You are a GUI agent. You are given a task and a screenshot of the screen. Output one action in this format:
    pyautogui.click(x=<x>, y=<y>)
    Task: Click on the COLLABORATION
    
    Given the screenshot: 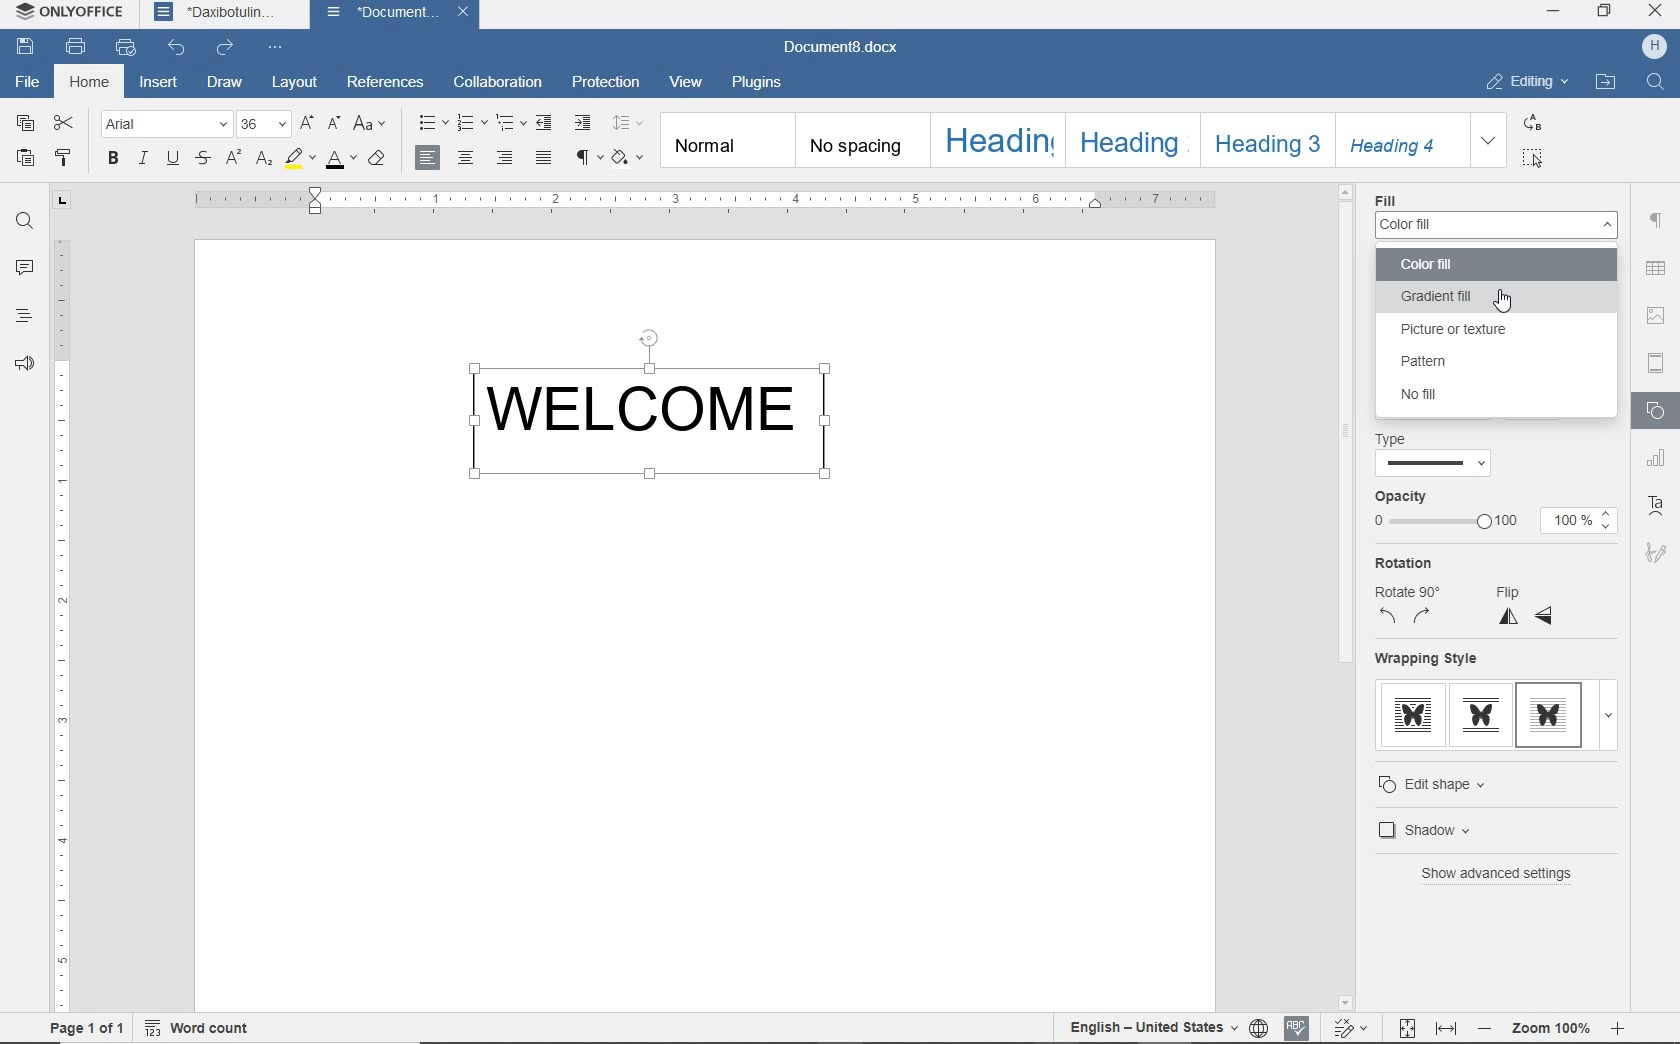 What is the action you would take?
    pyautogui.click(x=497, y=82)
    